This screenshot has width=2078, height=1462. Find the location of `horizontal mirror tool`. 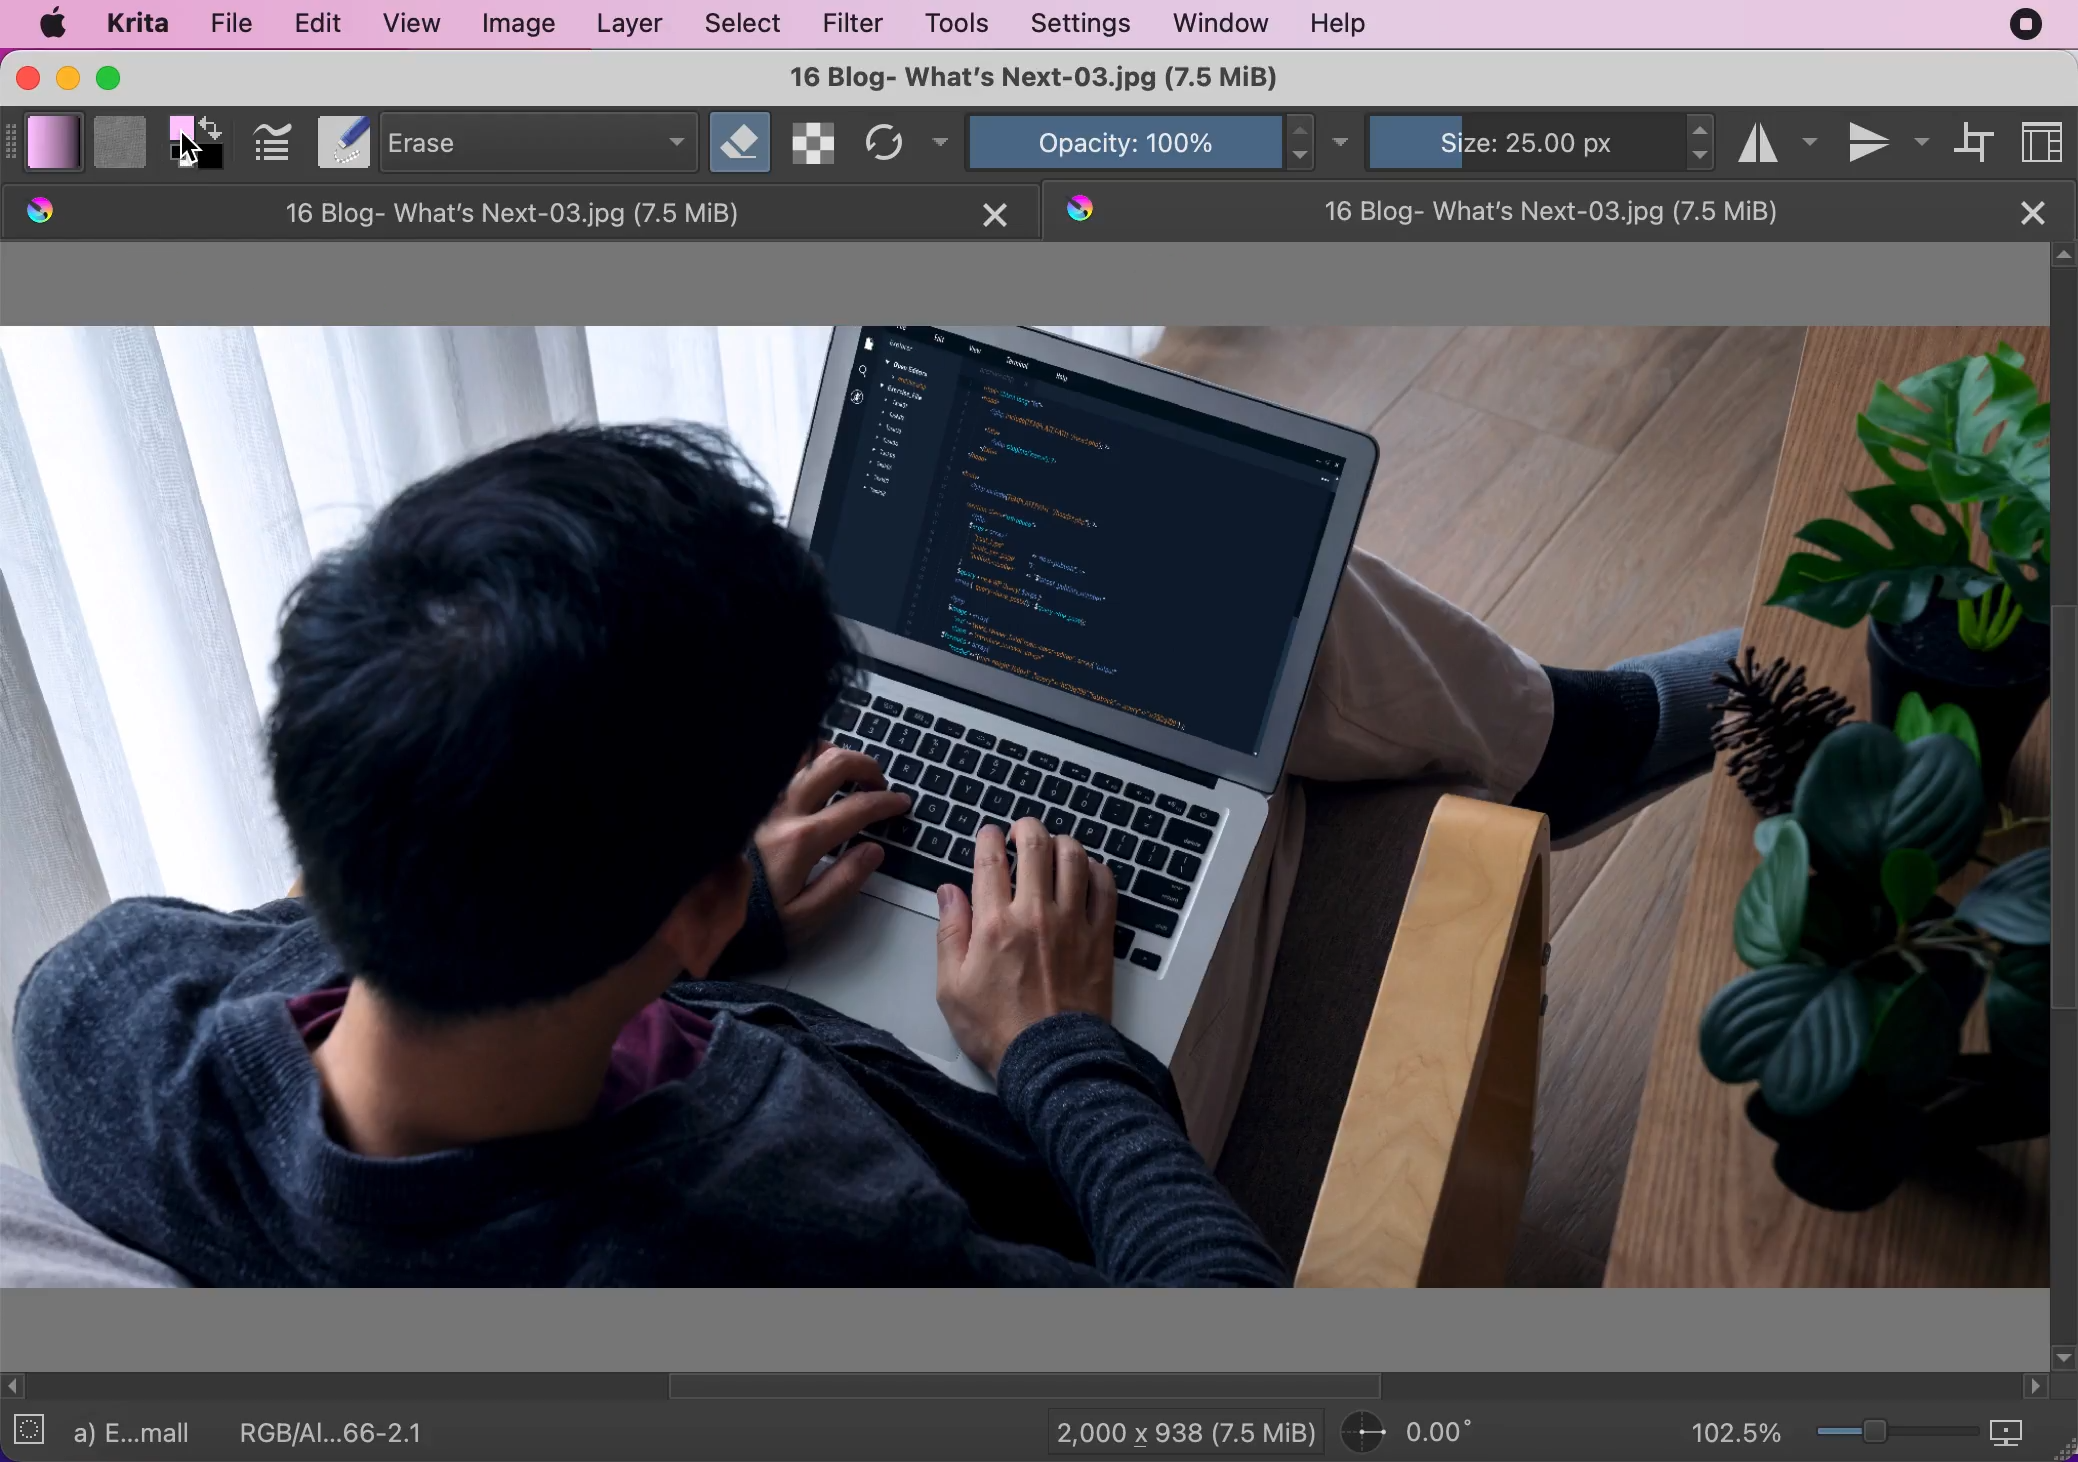

horizontal mirror tool is located at coordinates (1777, 140).